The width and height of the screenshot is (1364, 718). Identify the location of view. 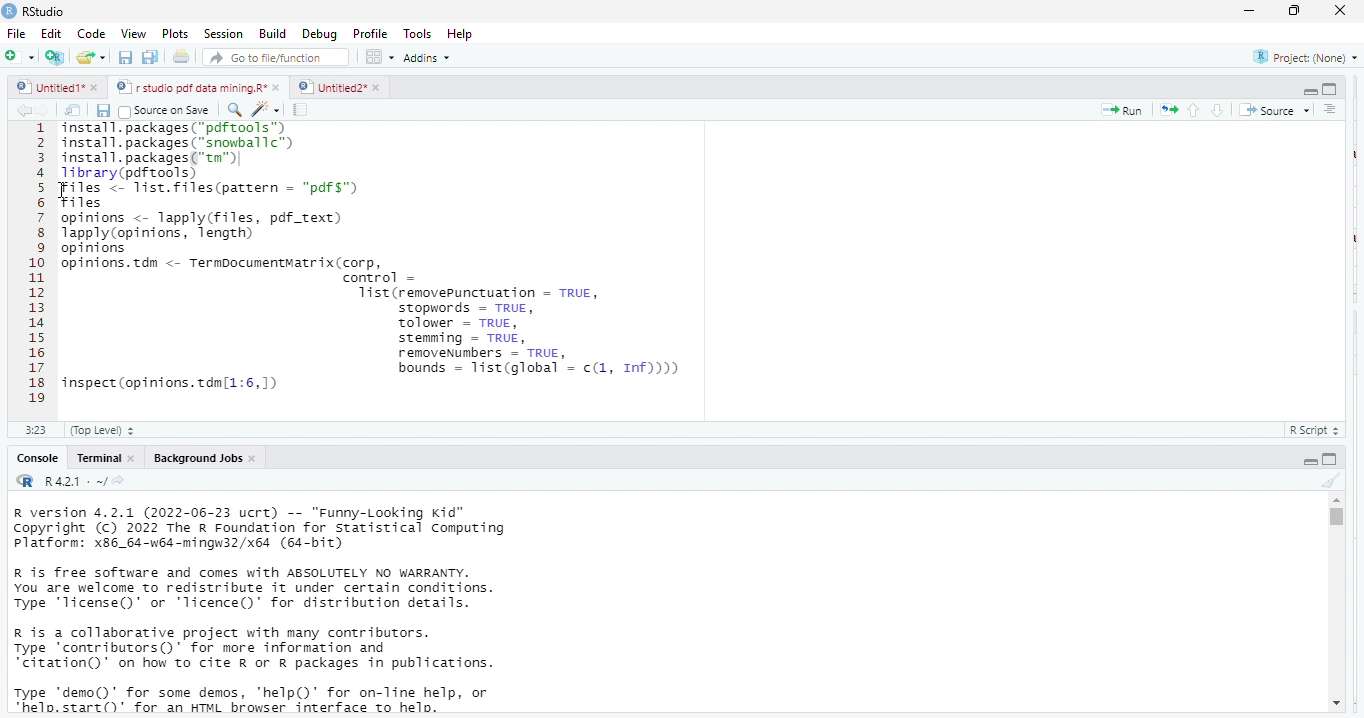
(128, 34).